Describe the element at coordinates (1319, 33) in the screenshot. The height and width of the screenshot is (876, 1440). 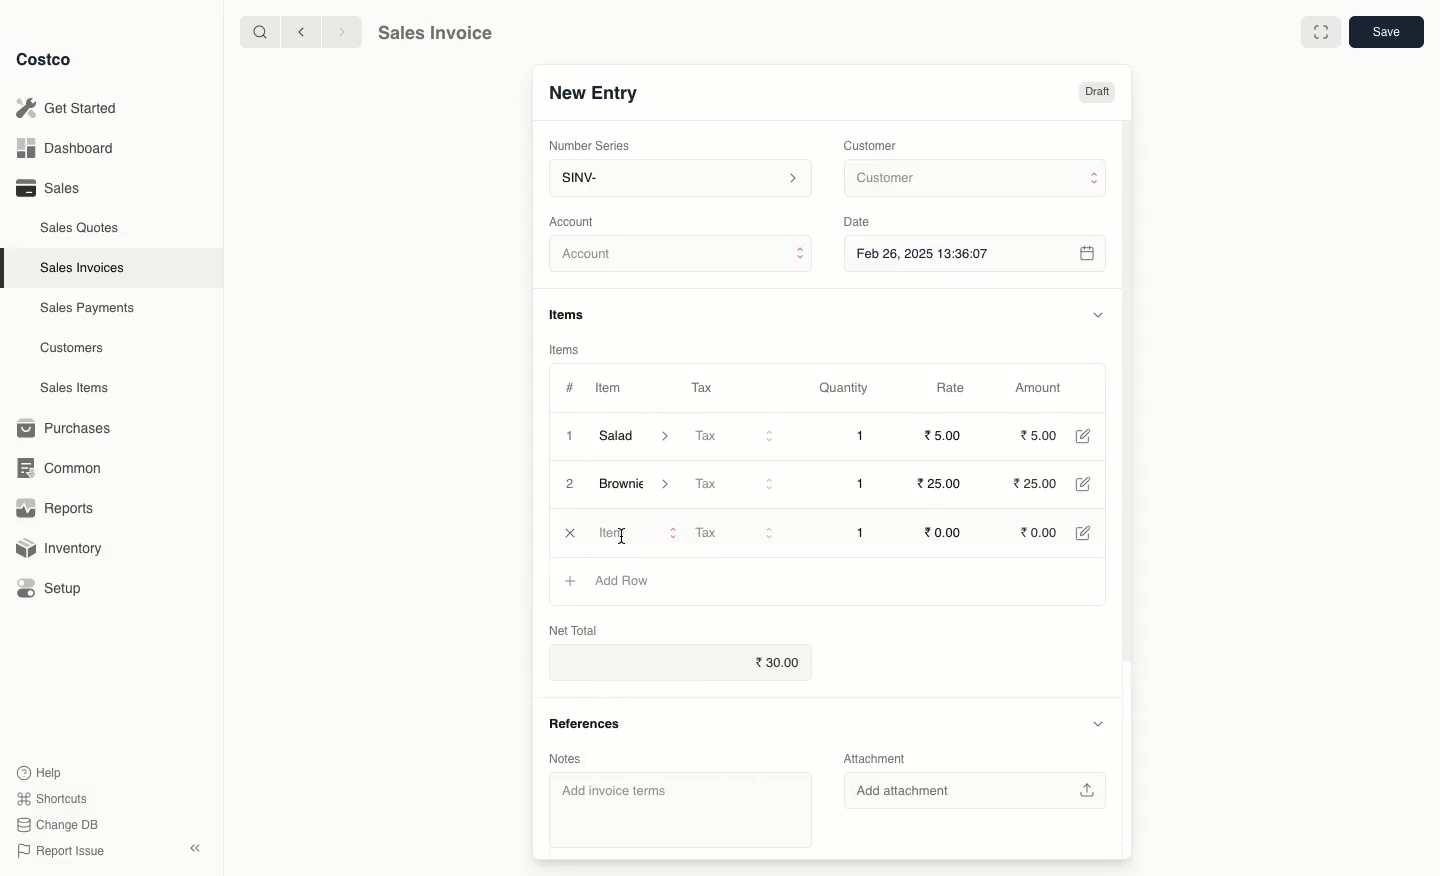
I see `Full width toggle` at that location.